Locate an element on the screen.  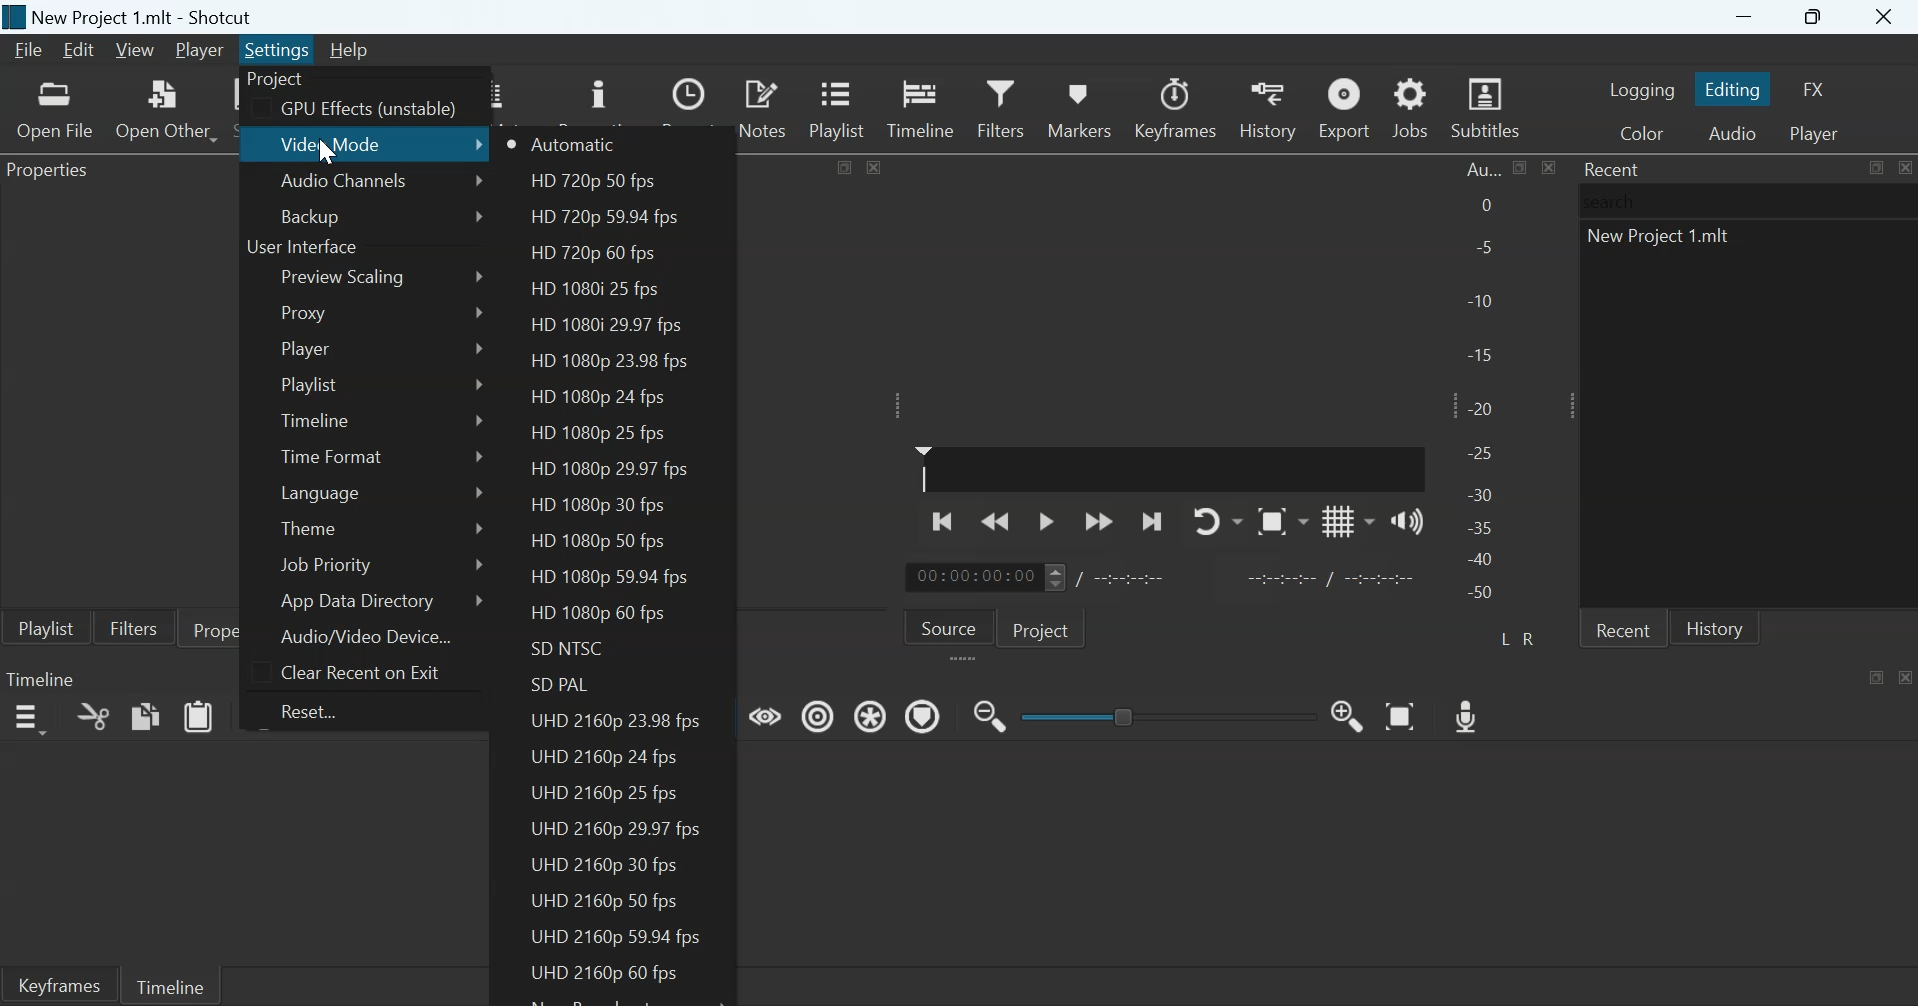
Recent is located at coordinates (692, 108).